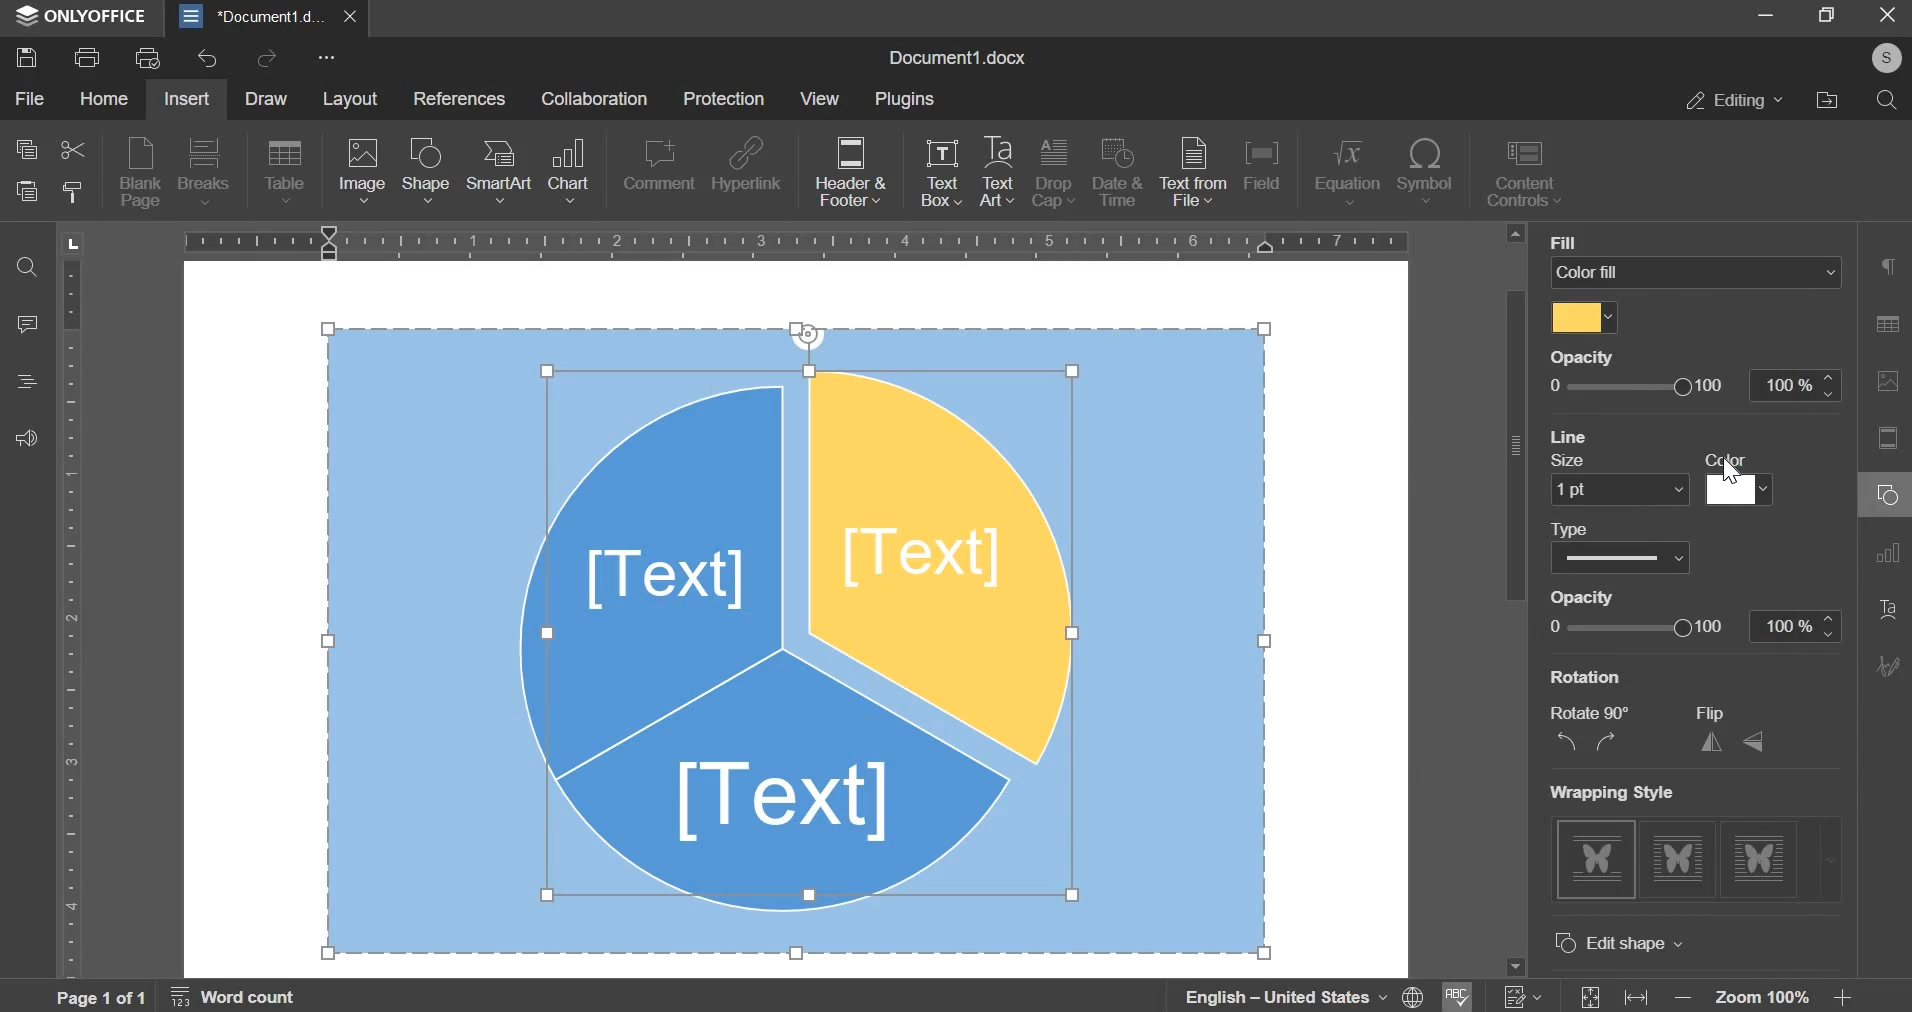  What do you see at coordinates (1712, 712) in the screenshot?
I see `` at bounding box center [1712, 712].